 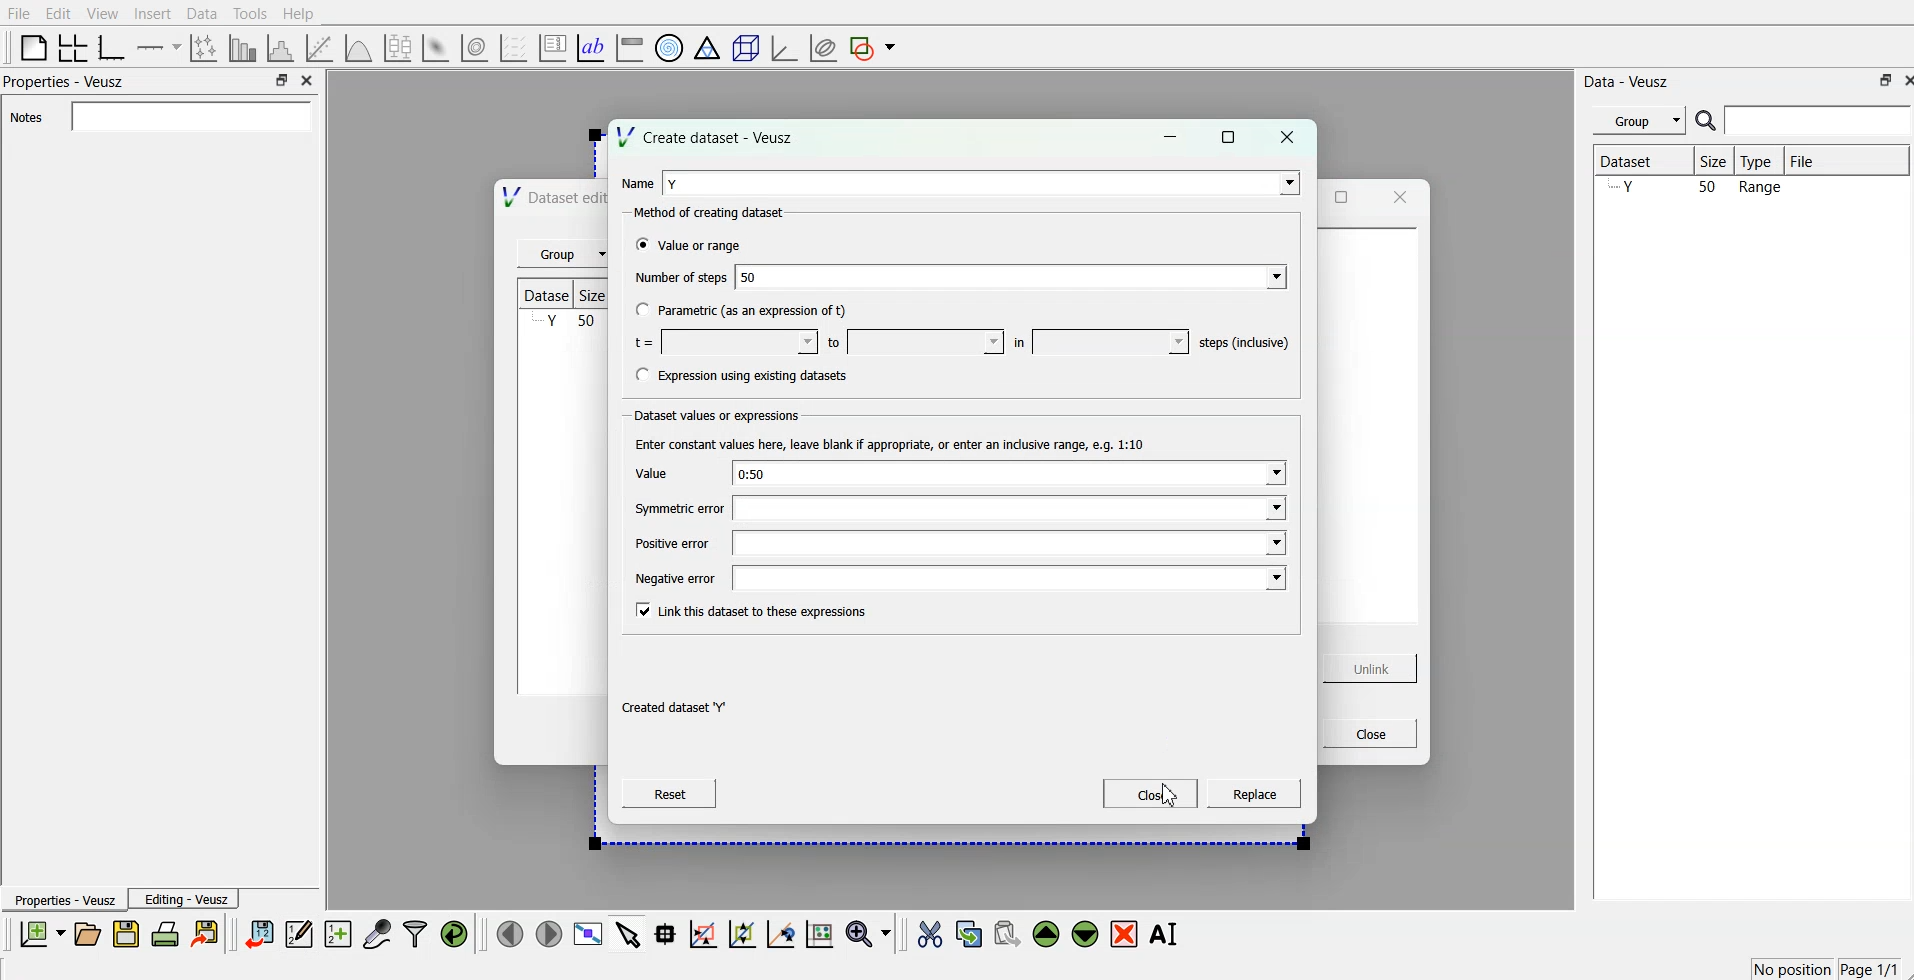 What do you see at coordinates (665, 795) in the screenshot?
I see `Reset` at bounding box center [665, 795].